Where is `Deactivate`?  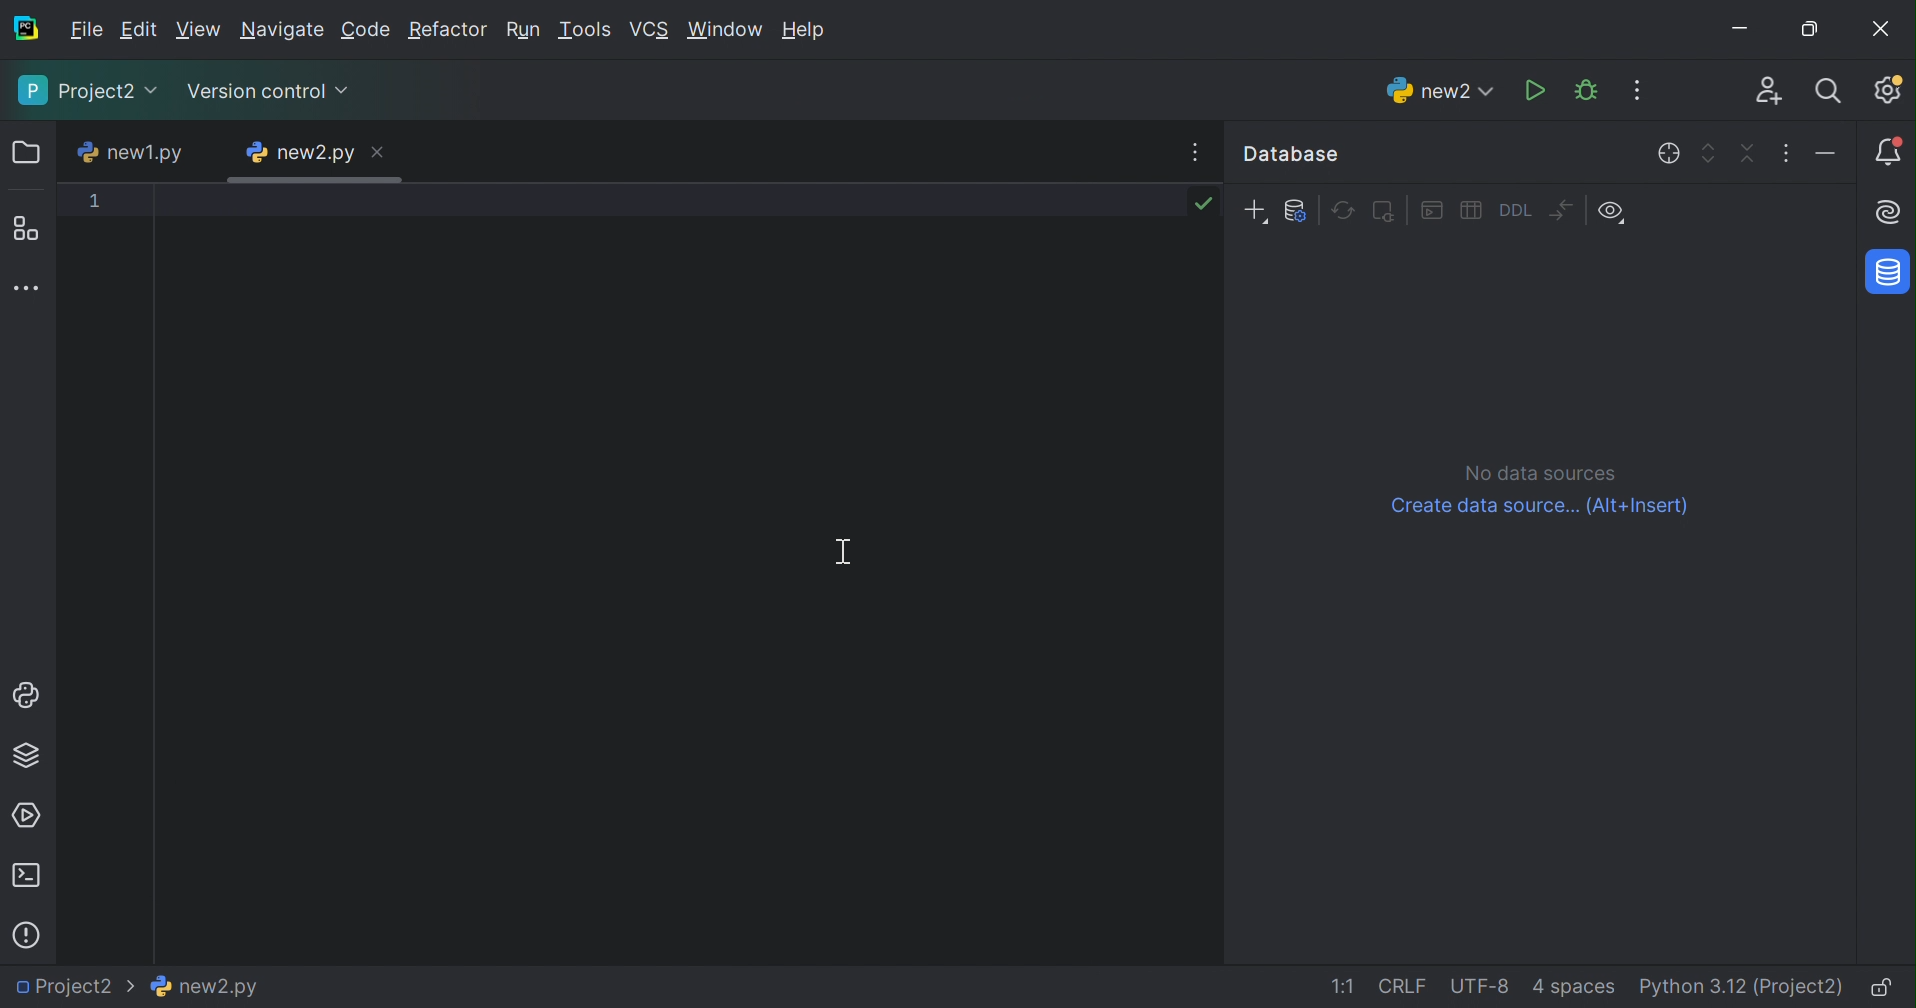 Deactivate is located at coordinates (1383, 210).